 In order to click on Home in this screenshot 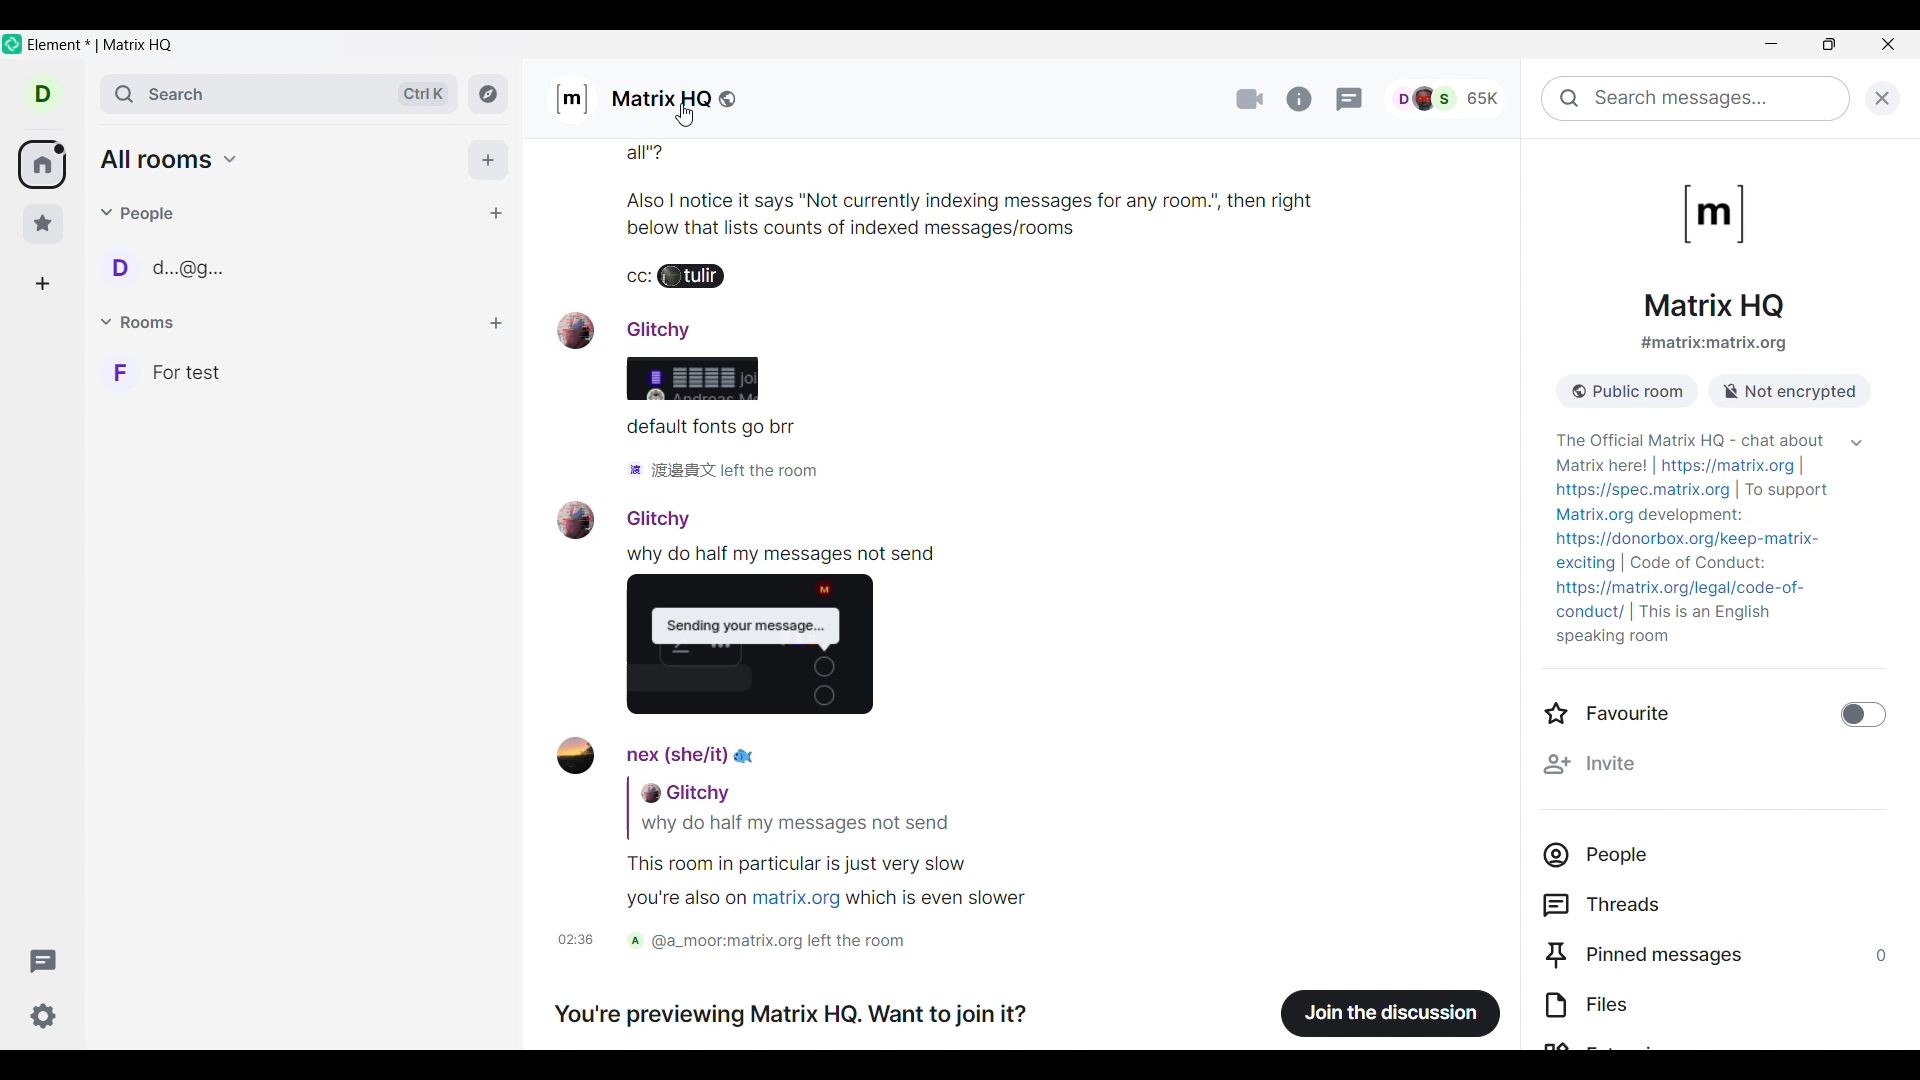, I will do `click(41, 164)`.